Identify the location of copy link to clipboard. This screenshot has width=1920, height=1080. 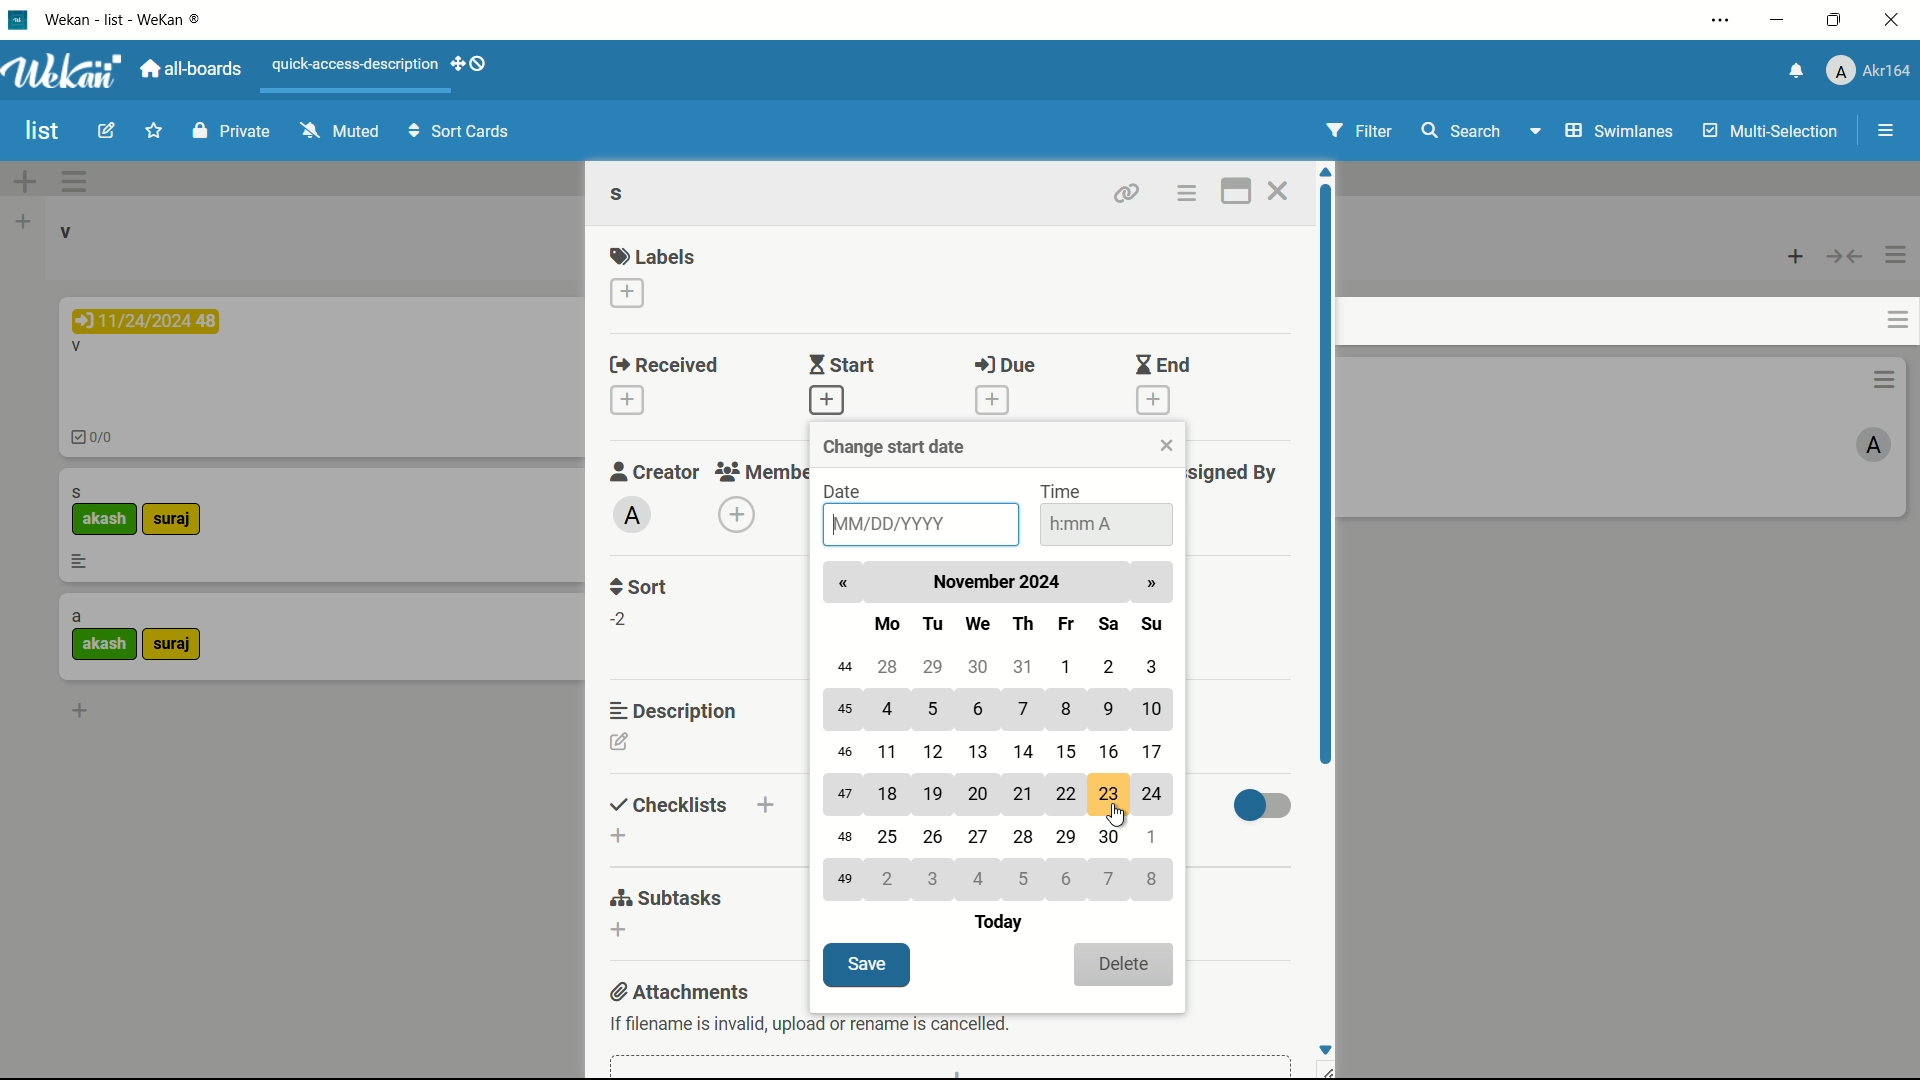
(1127, 193).